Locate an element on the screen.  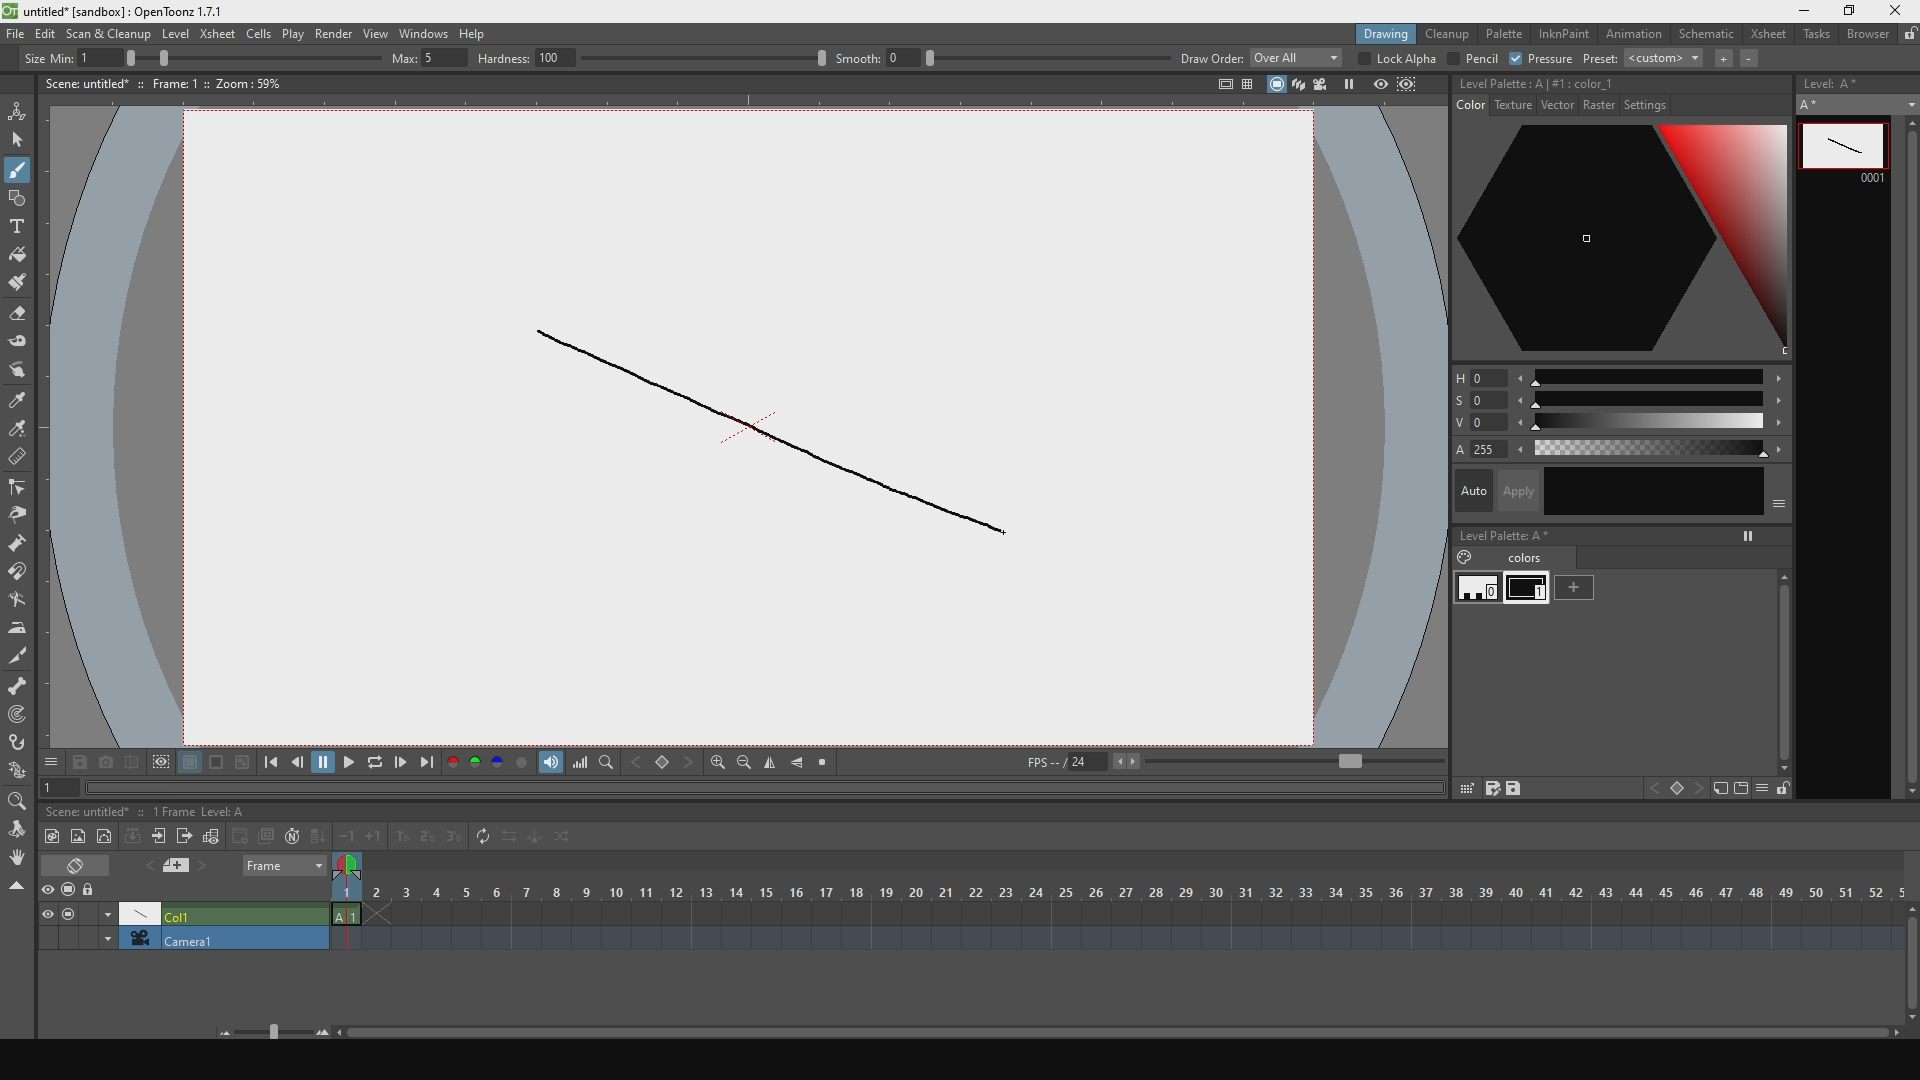
add is located at coordinates (1591, 591).